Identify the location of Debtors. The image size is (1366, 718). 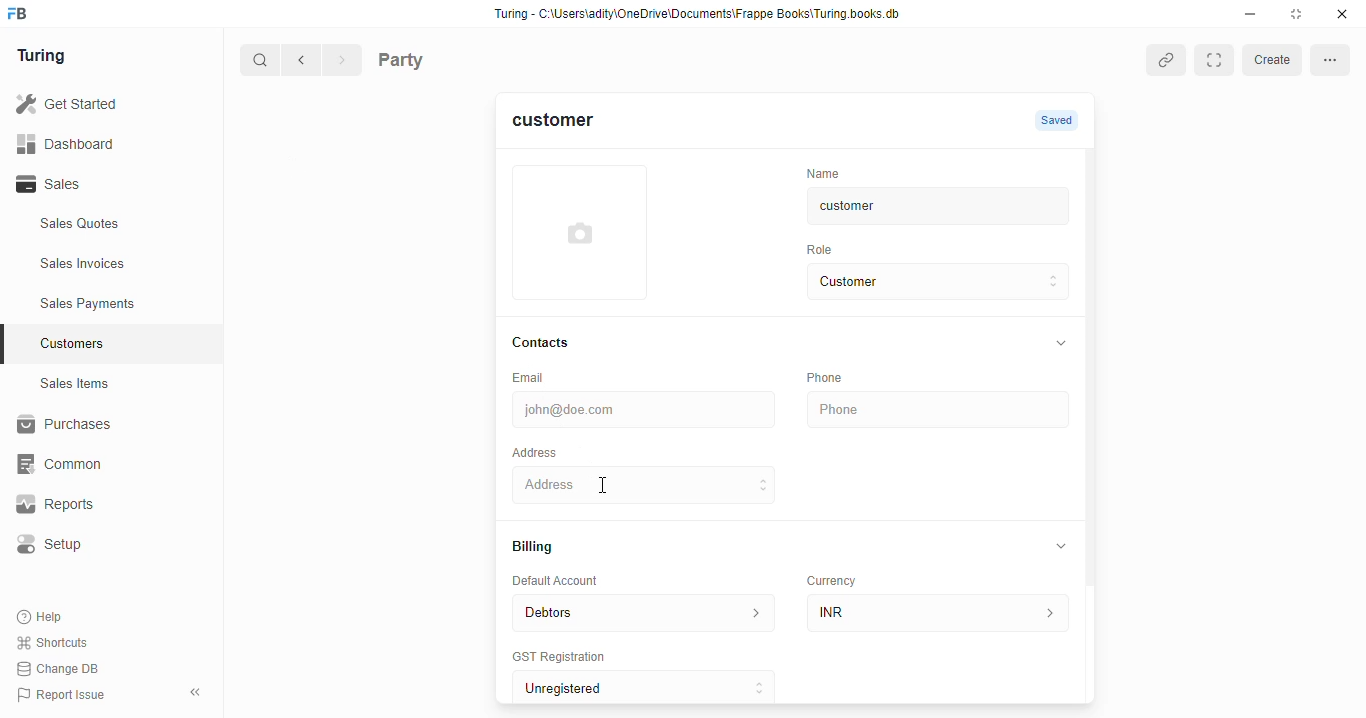
(640, 611).